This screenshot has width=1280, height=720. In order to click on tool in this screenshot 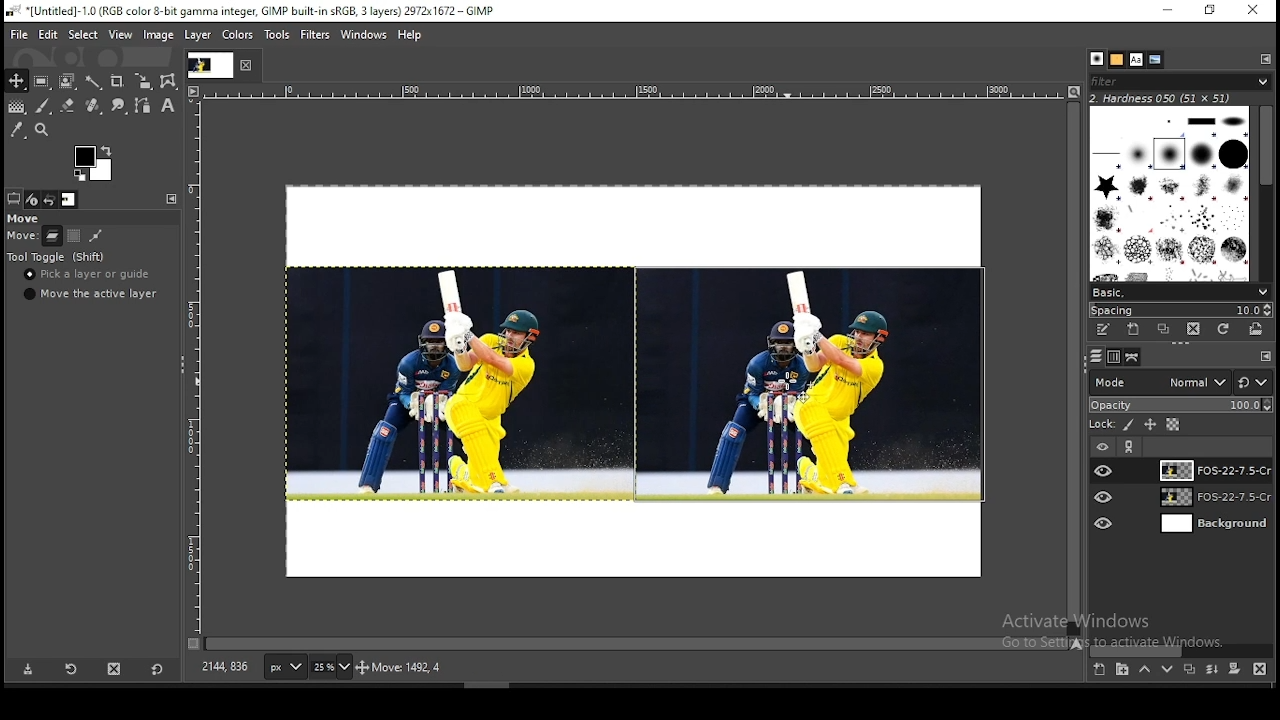, I will do `click(1131, 447)`.